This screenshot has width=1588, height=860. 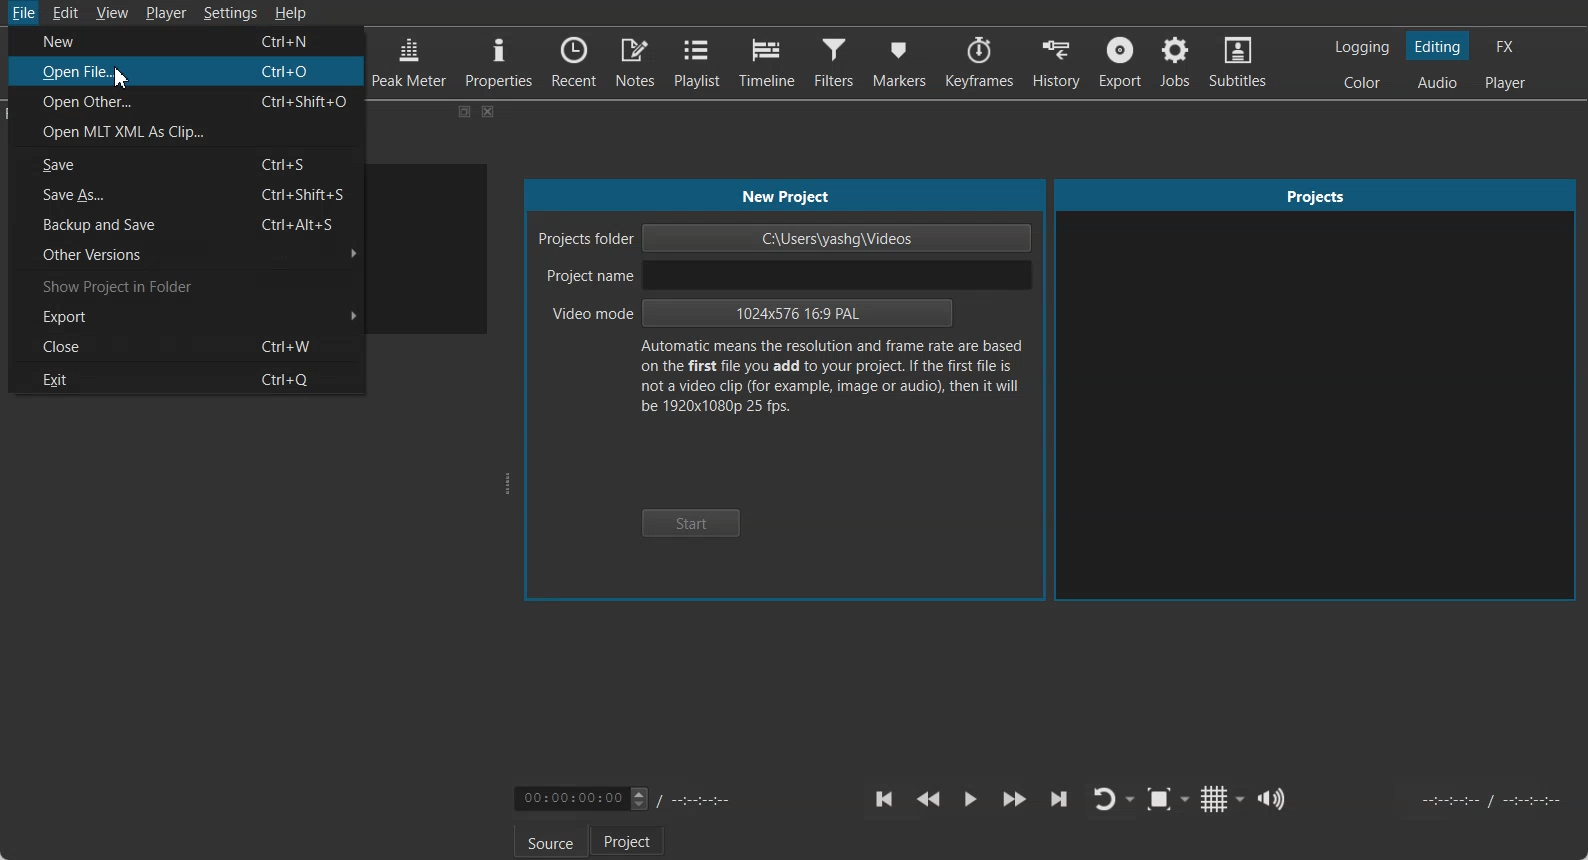 What do you see at coordinates (1240, 62) in the screenshot?
I see `Subtitles` at bounding box center [1240, 62].